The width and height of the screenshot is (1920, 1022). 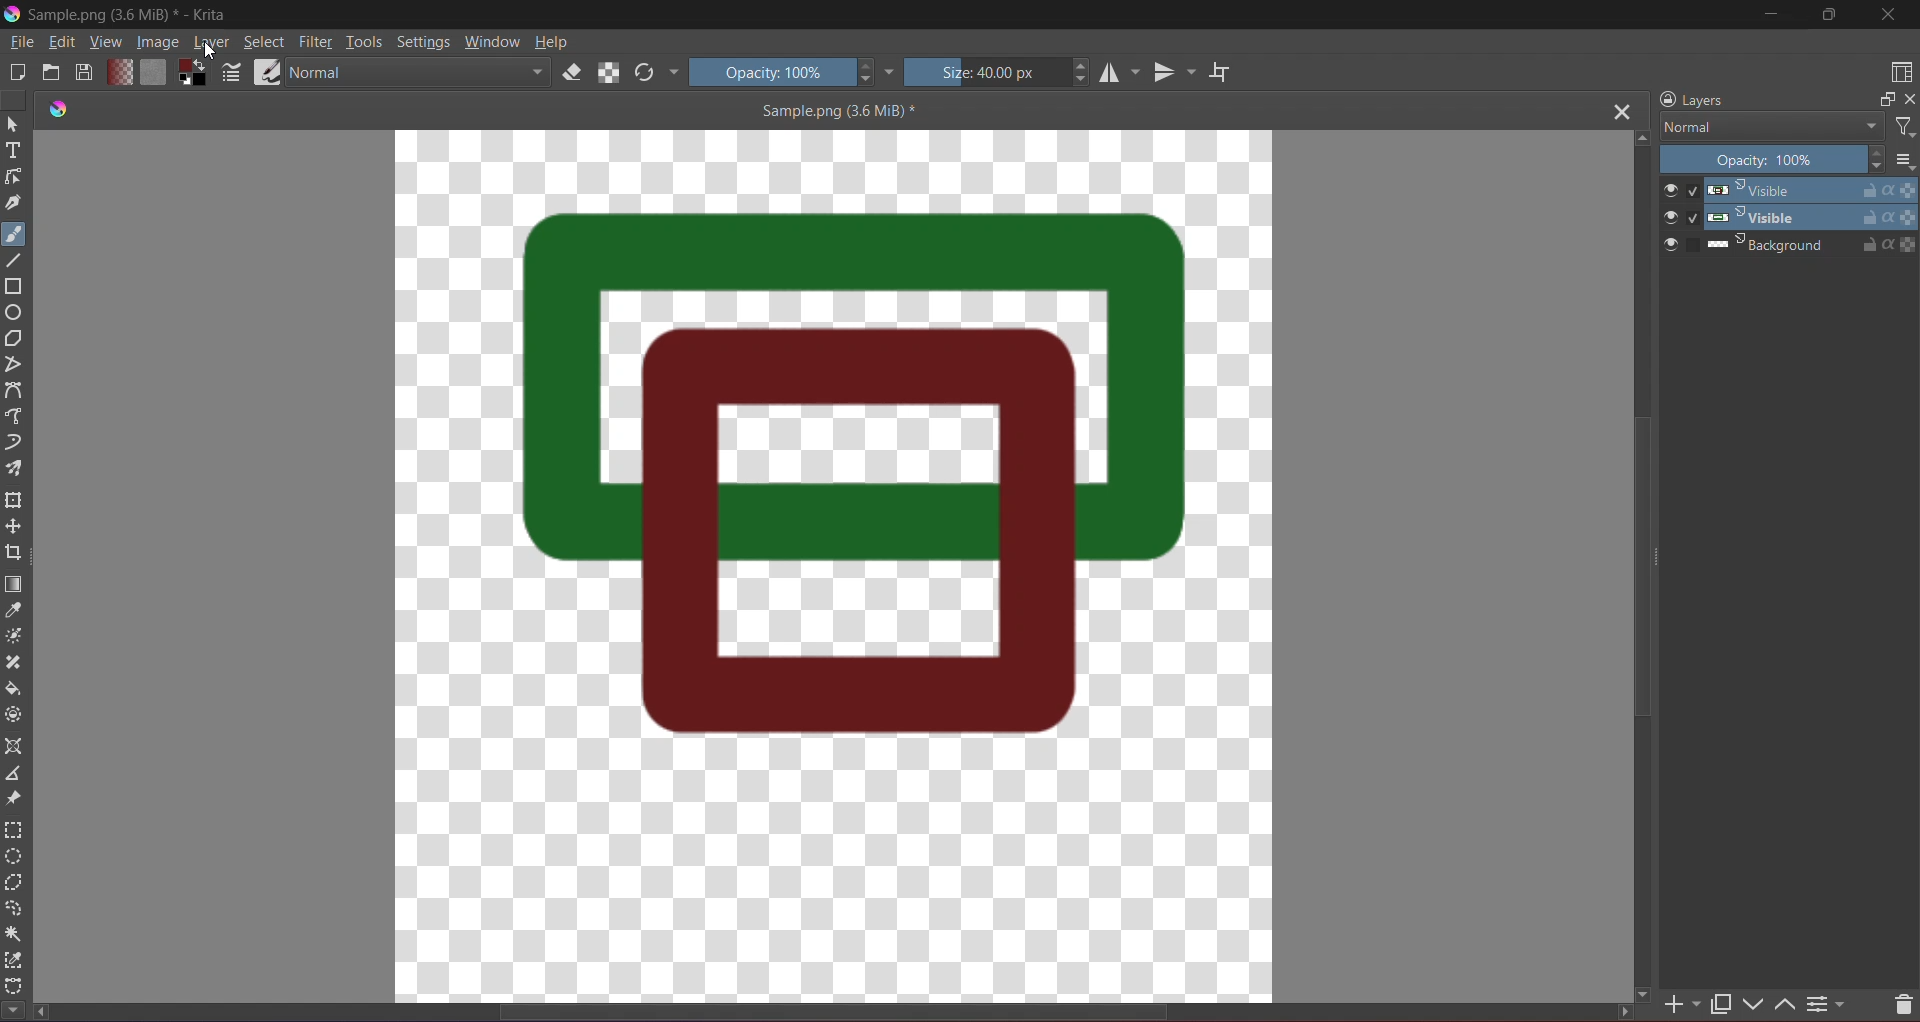 What do you see at coordinates (151, 71) in the screenshot?
I see `Fill Color` at bounding box center [151, 71].